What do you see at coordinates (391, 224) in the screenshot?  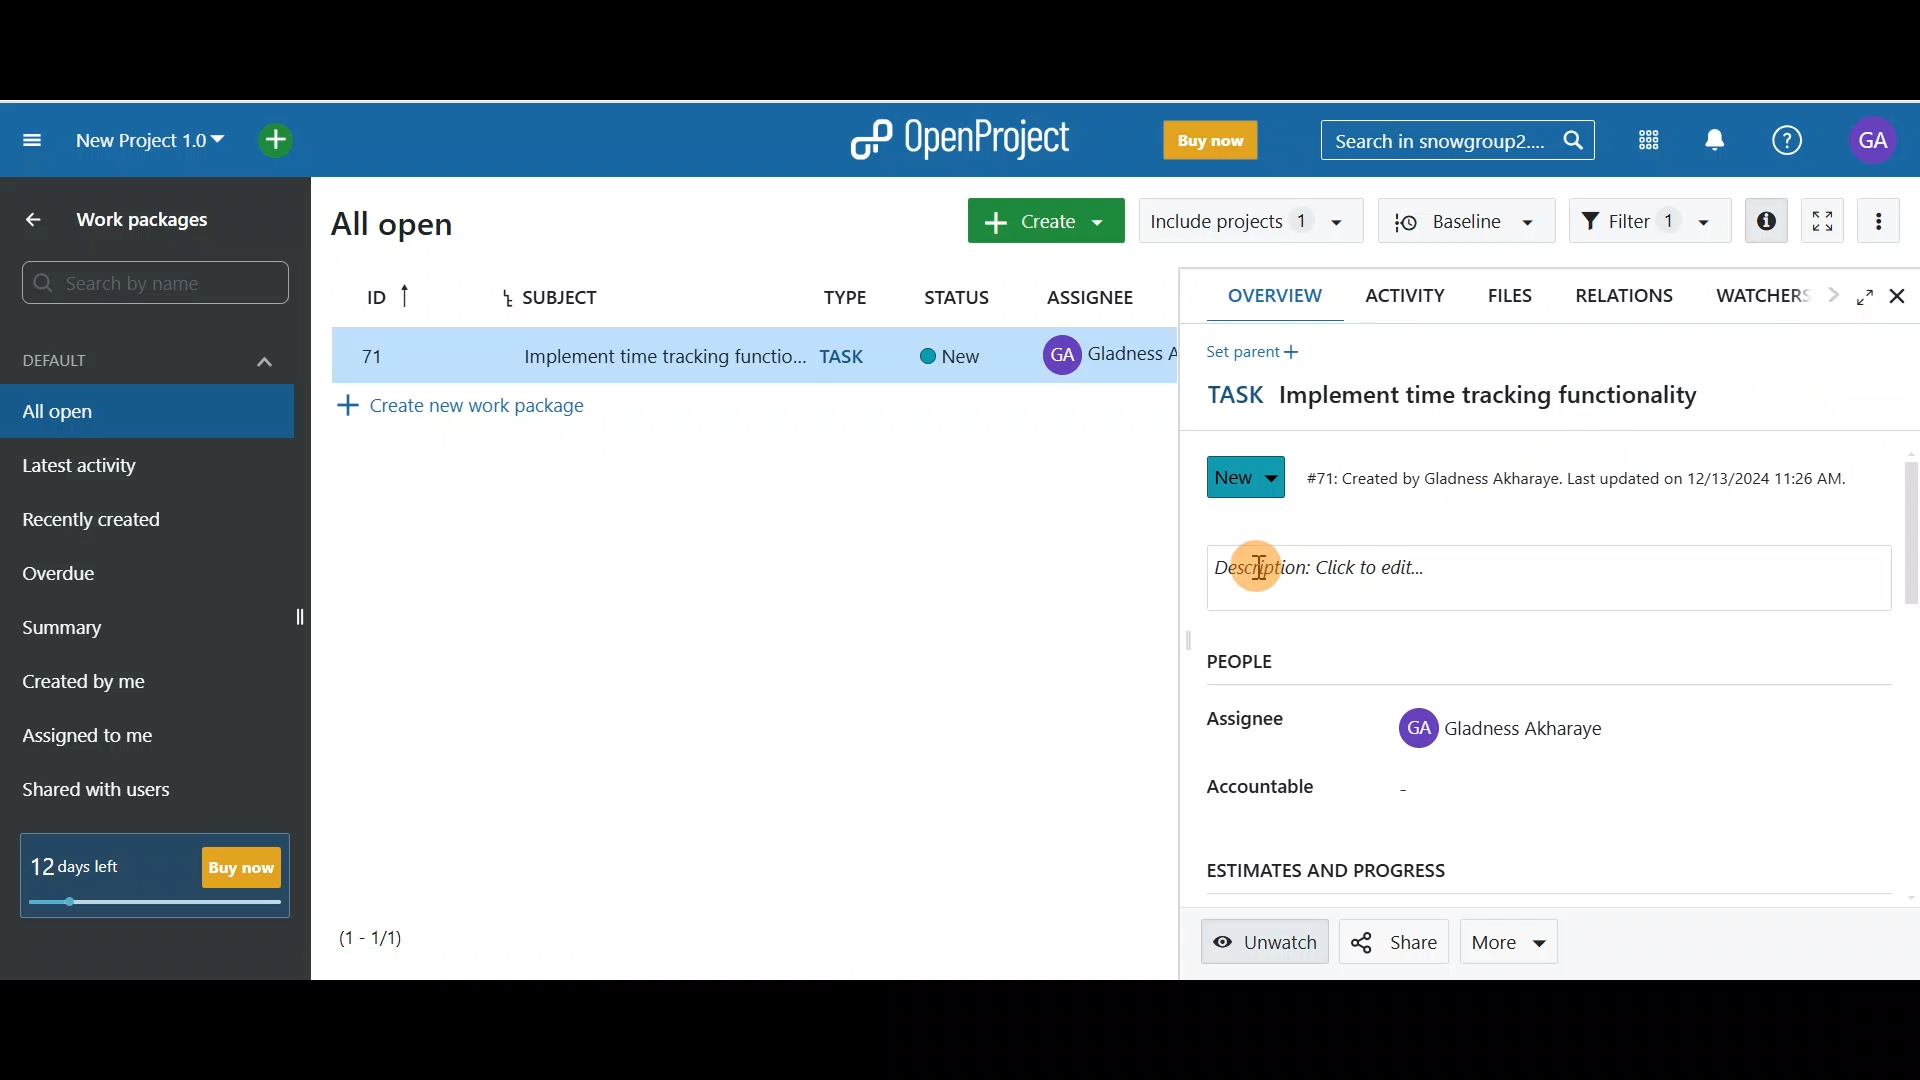 I see `All open` at bounding box center [391, 224].